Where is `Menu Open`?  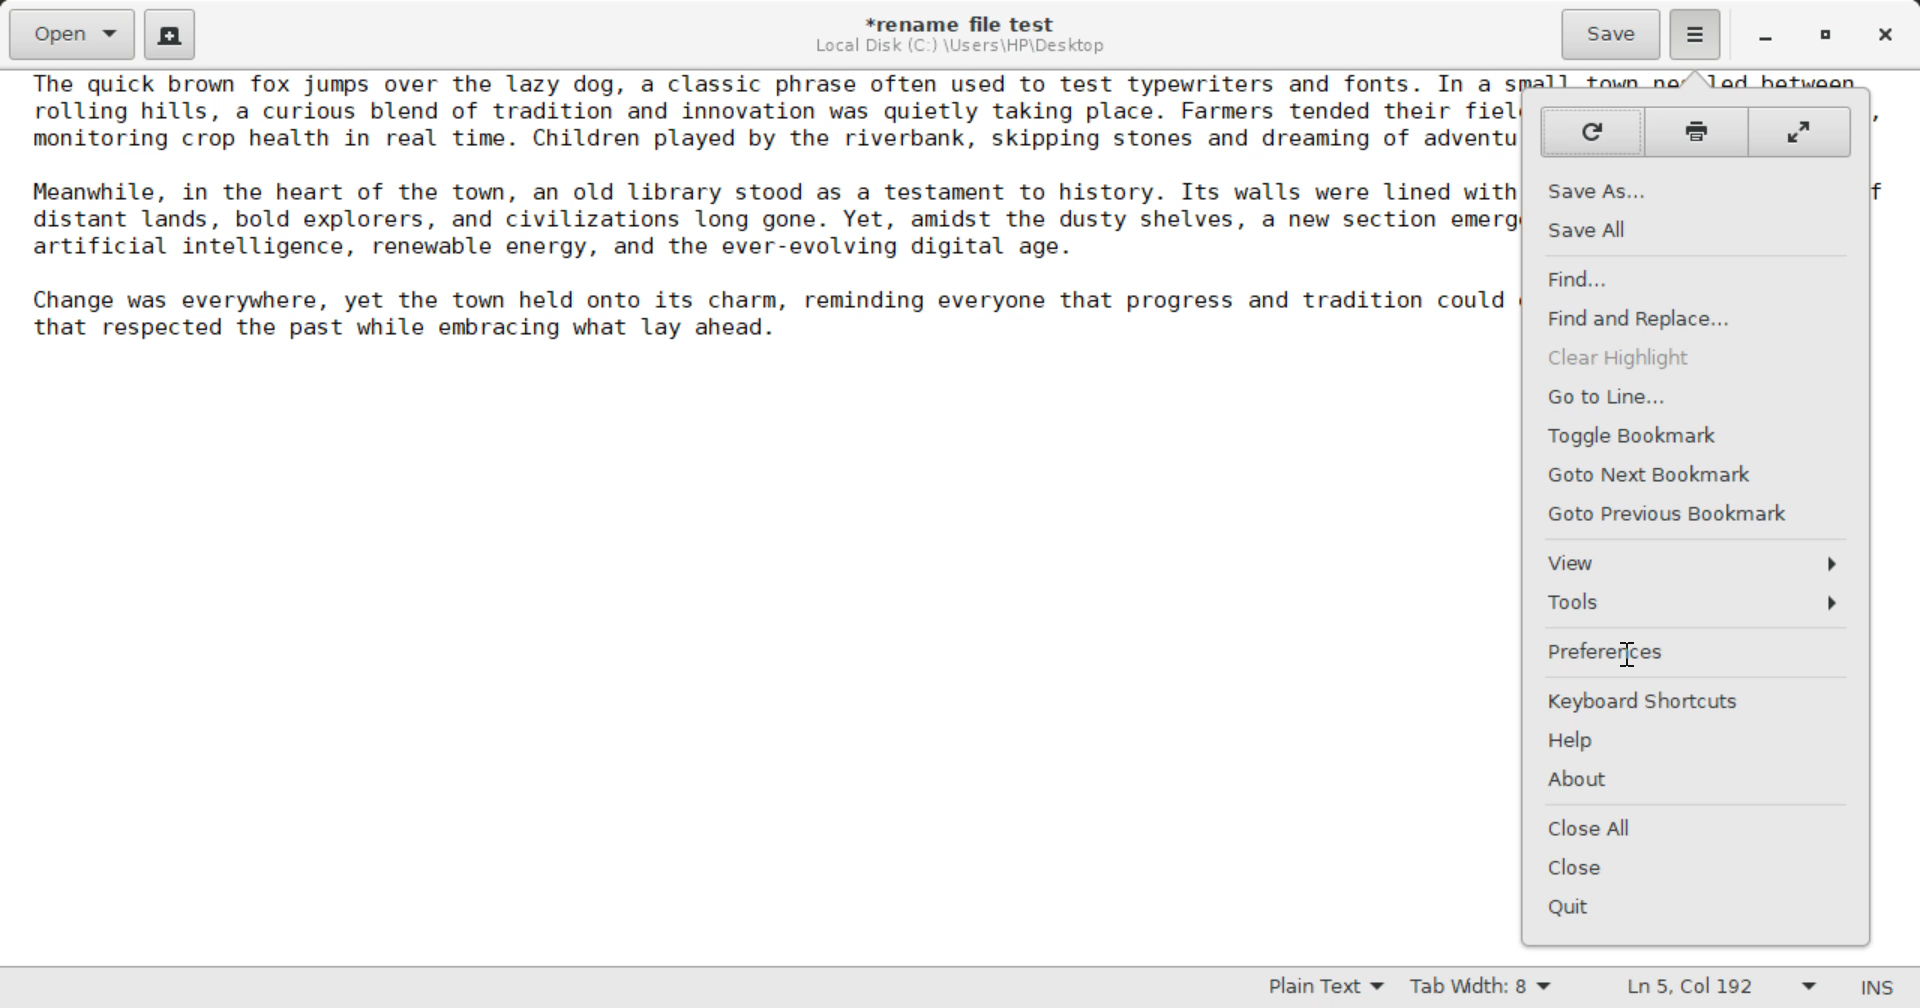 Menu Open is located at coordinates (1694, 32).